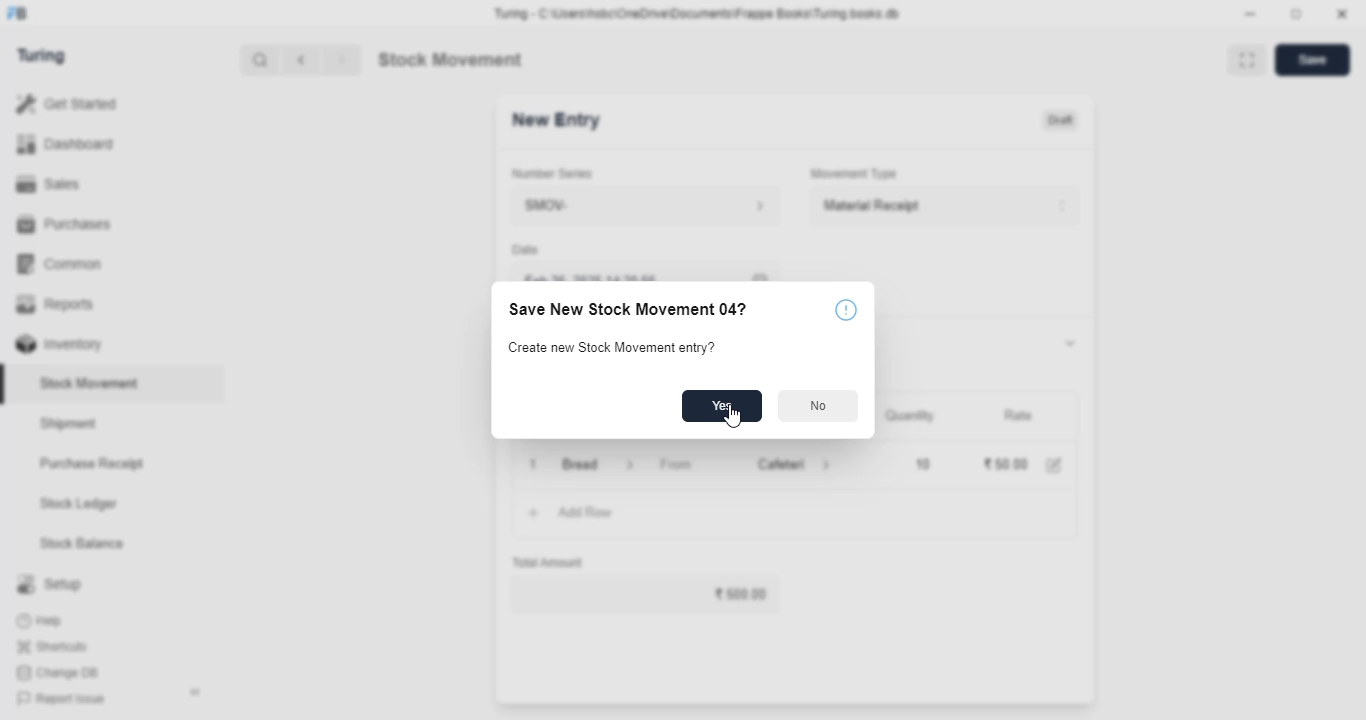 This screenshot has height=720, width=1366. Describe the element at coordinates (49, 583) in the screenshot. I see `setup` at that location.